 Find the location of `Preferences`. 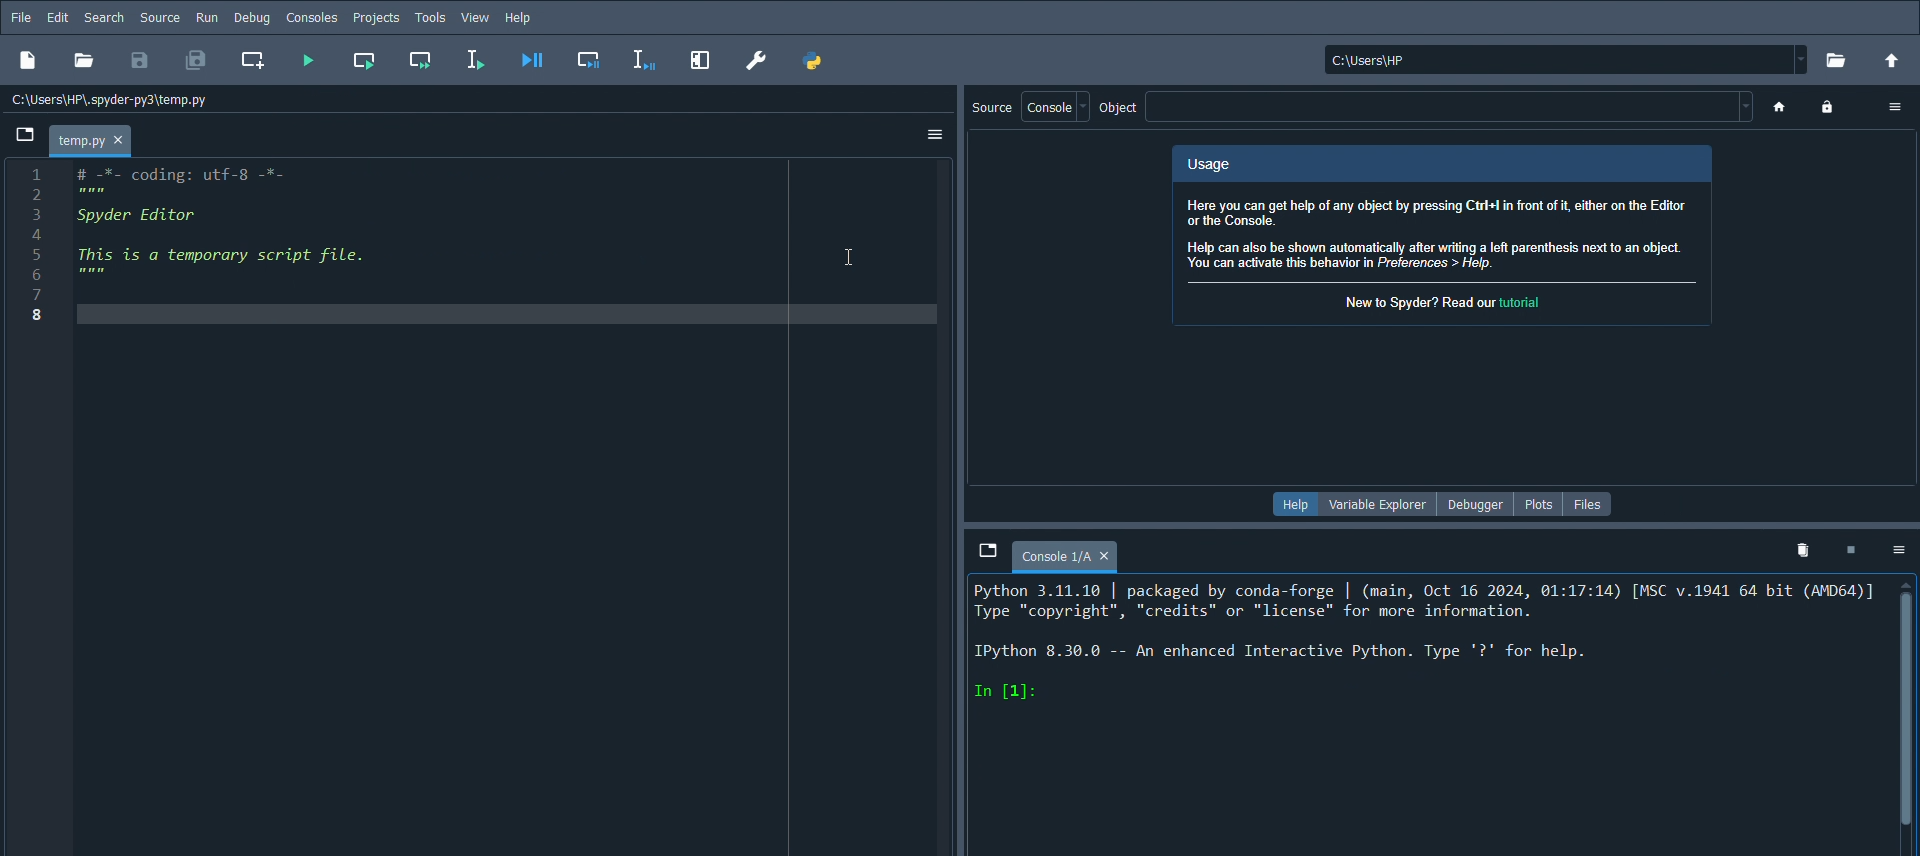

Preferences is located at coordinates (758, 59).